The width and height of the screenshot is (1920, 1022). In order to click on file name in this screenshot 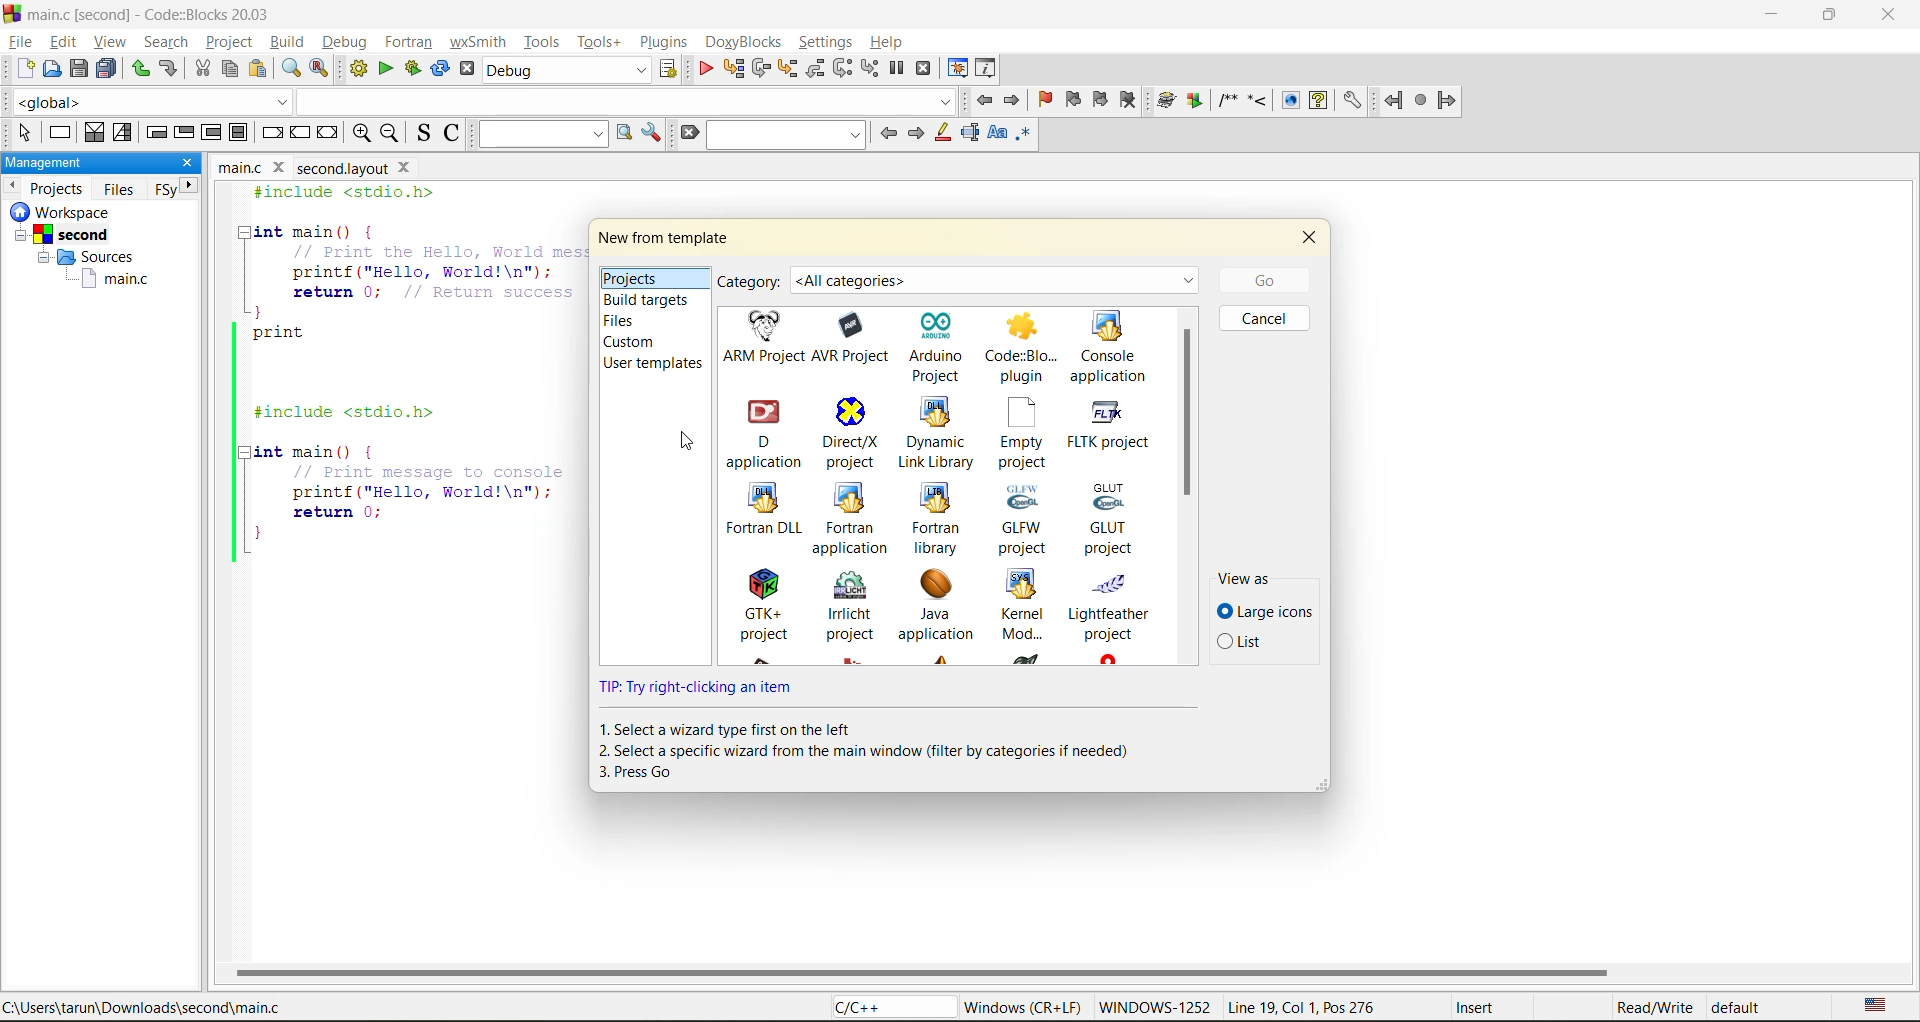, I will do `click(319, 167)`.